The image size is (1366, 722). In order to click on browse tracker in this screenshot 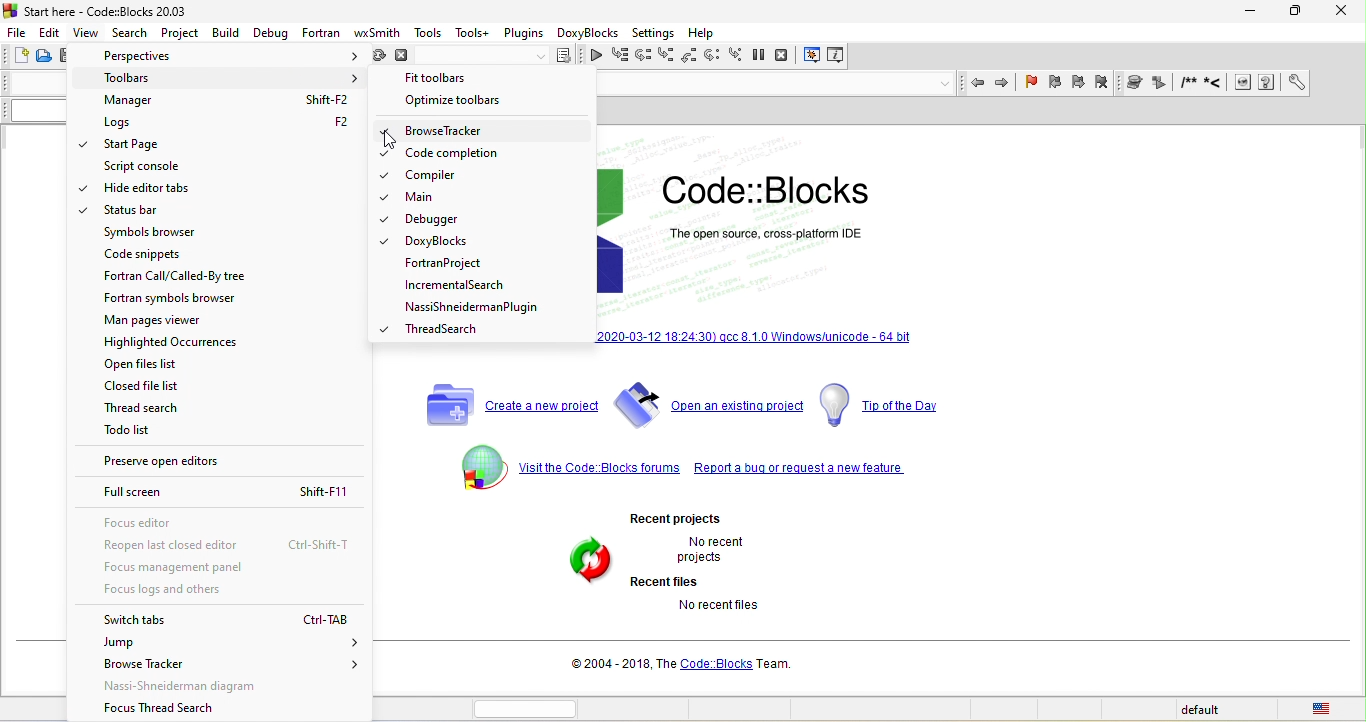, I will do `click(443, 132)`.